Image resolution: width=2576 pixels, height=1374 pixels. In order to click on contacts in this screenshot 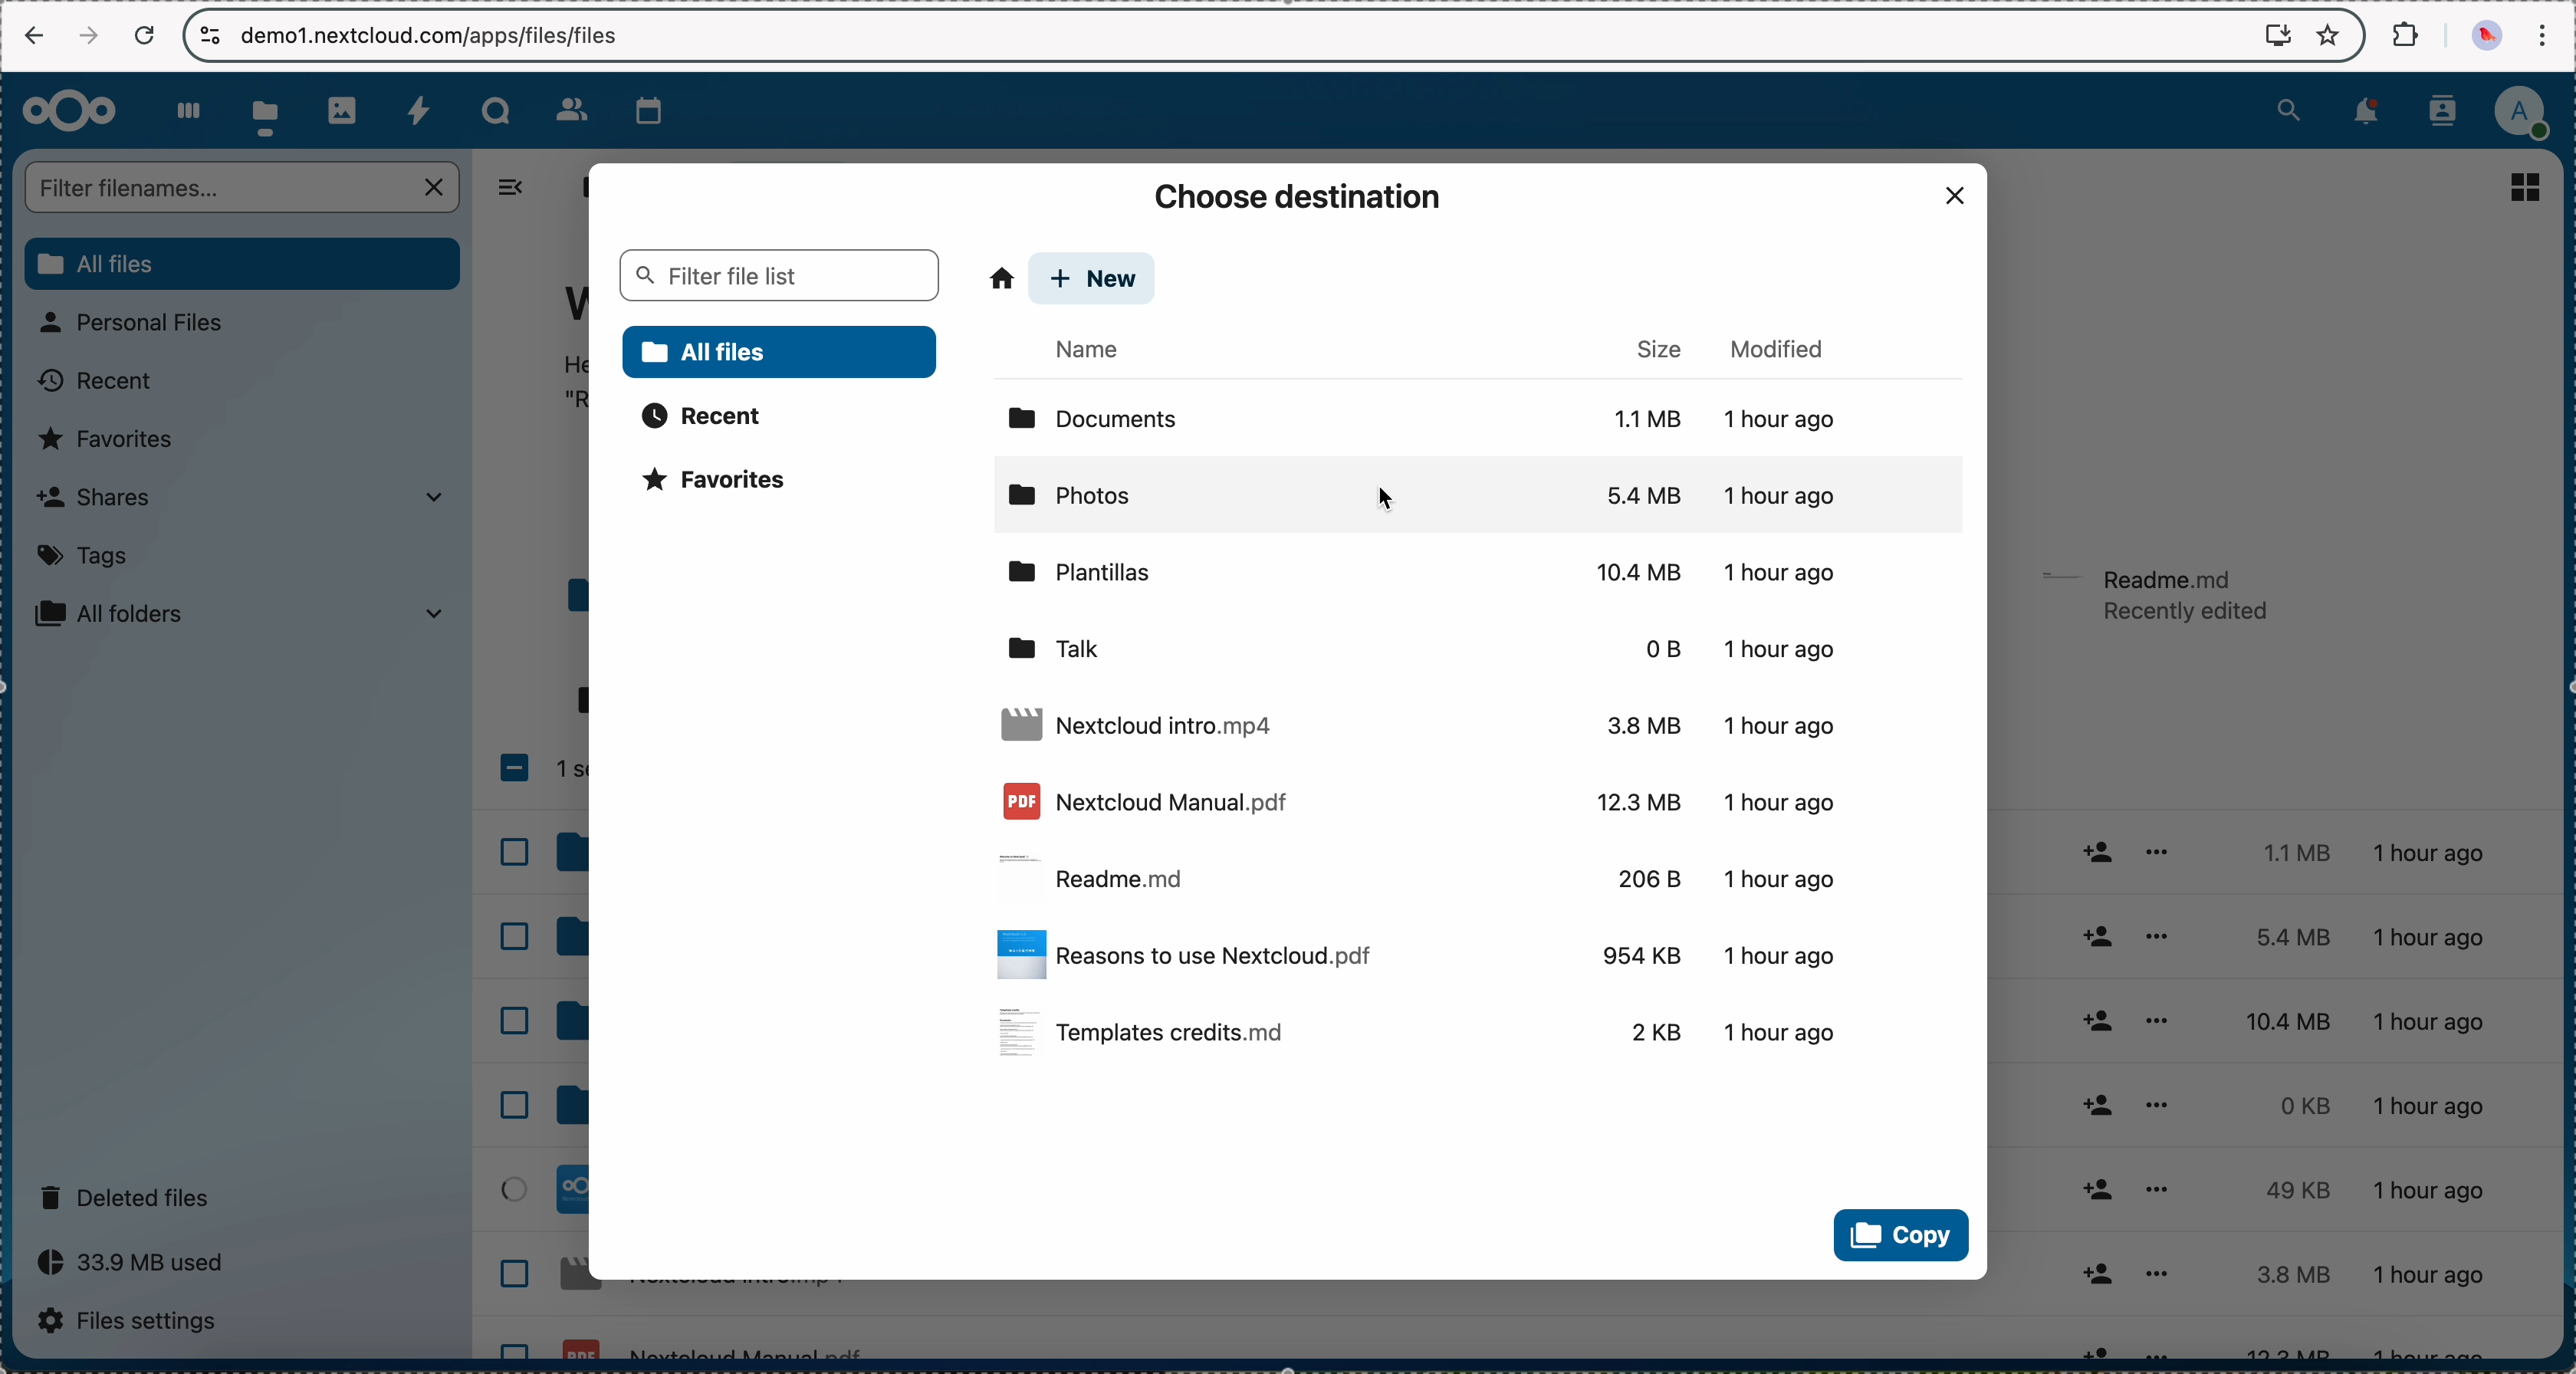, I will do `click(2449, 109)`.